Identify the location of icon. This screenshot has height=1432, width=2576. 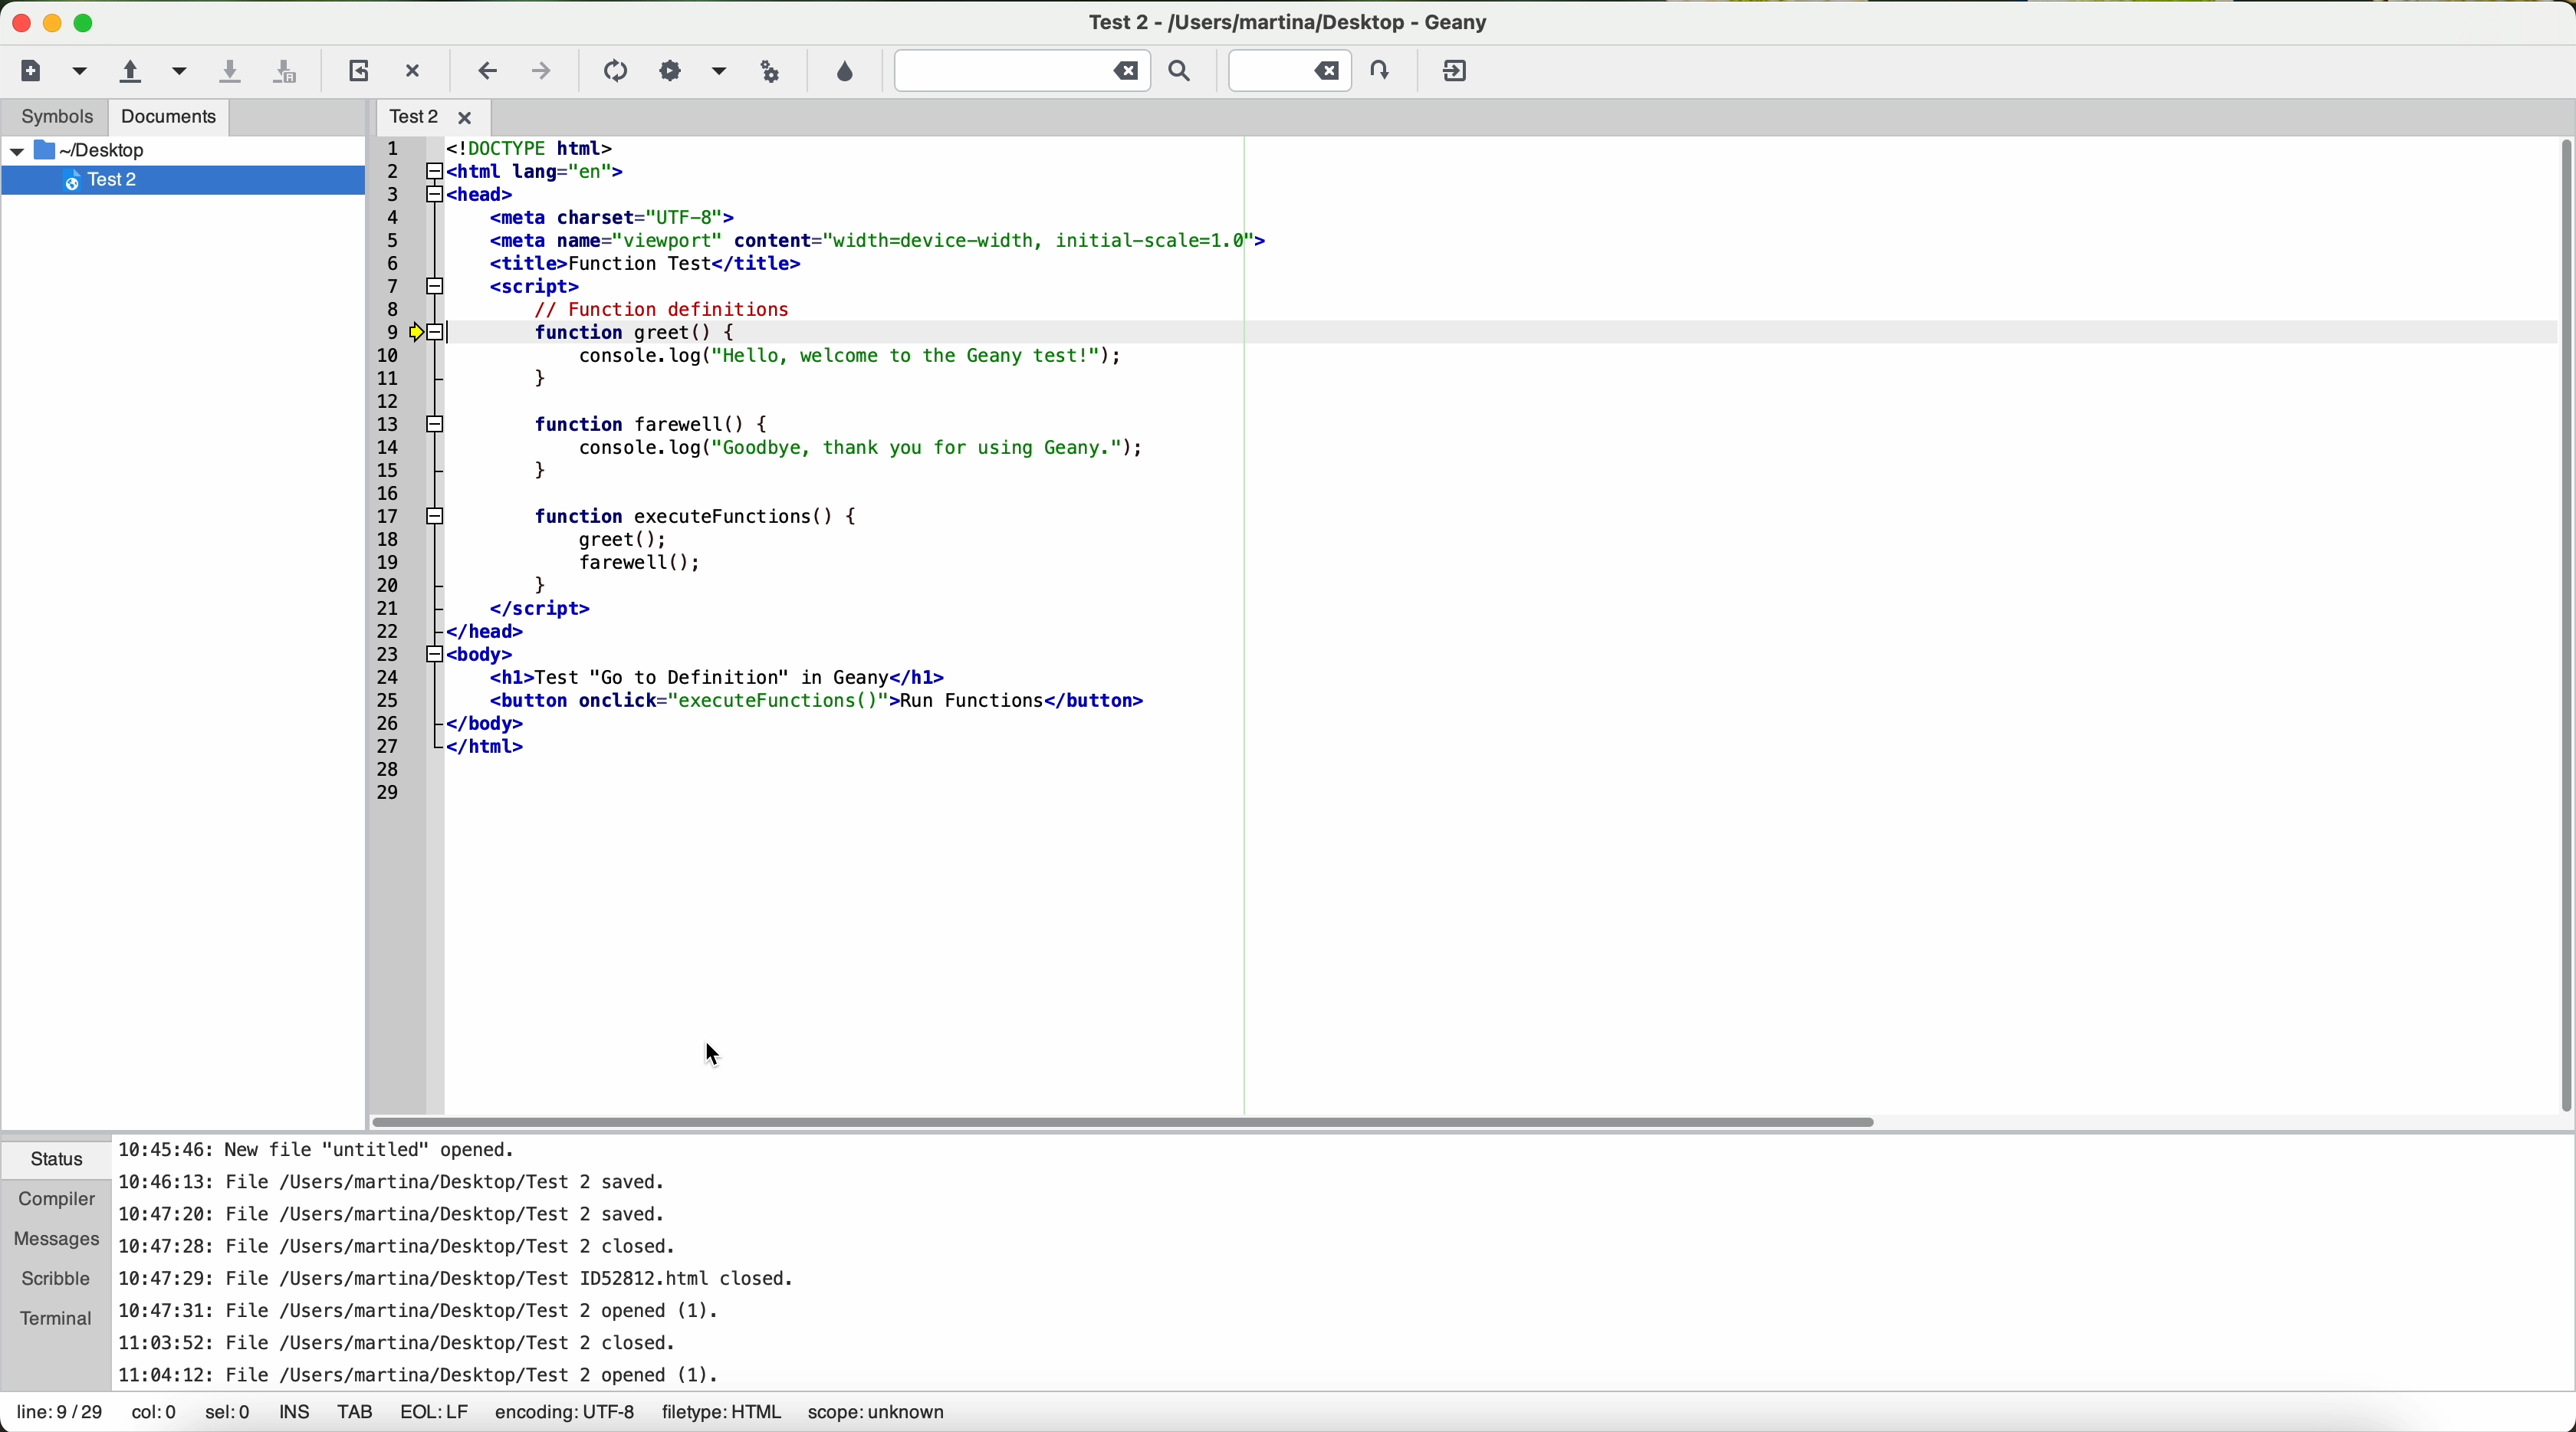
(670, 71).